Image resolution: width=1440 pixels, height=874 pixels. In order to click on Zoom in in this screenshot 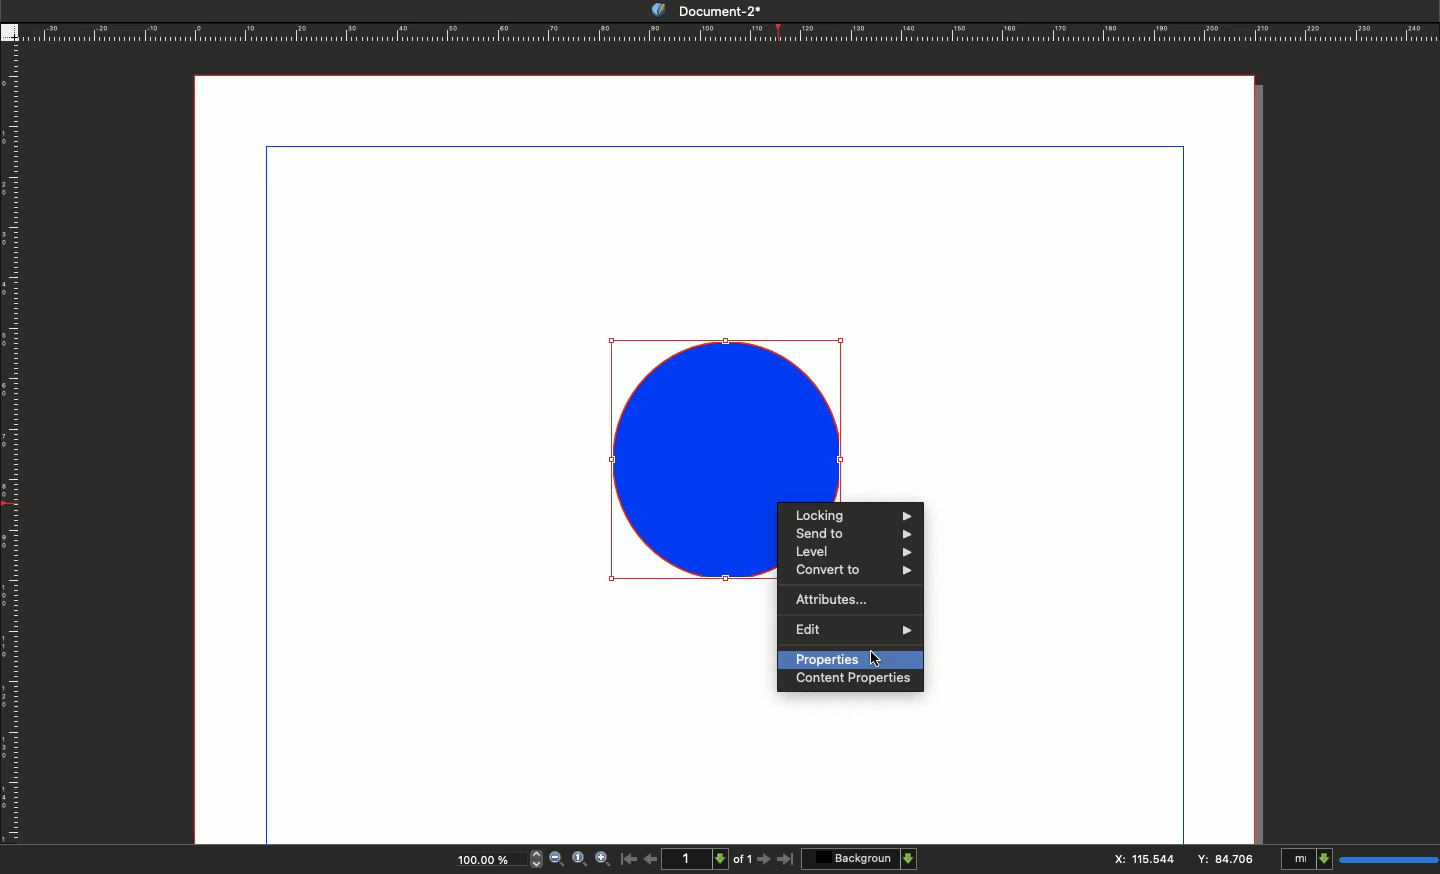, I will do `click(604, 860)`.